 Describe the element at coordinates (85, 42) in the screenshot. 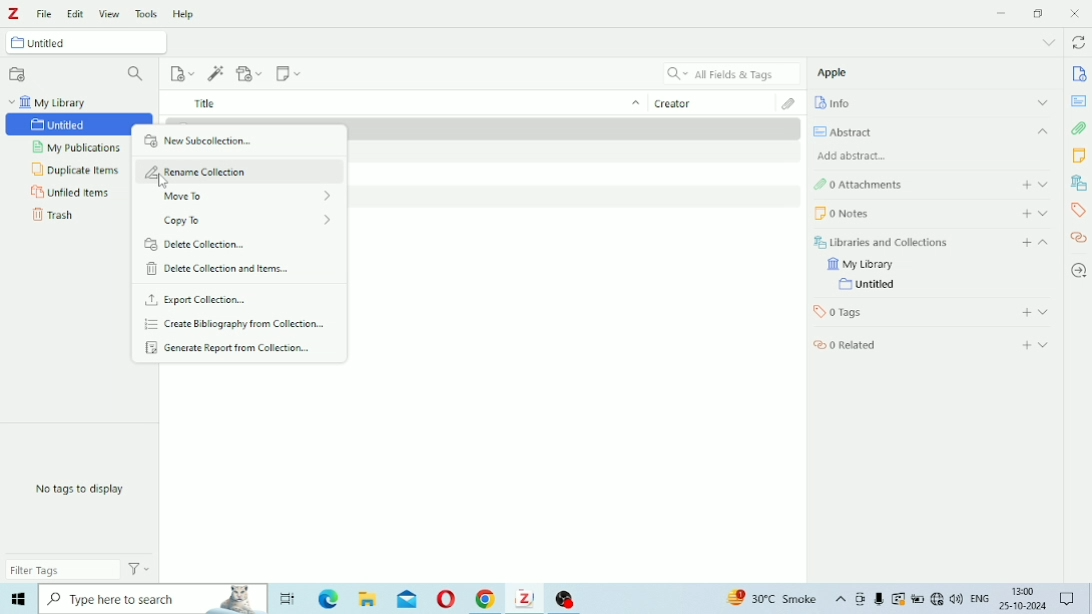

I see `Untitled` at that location.